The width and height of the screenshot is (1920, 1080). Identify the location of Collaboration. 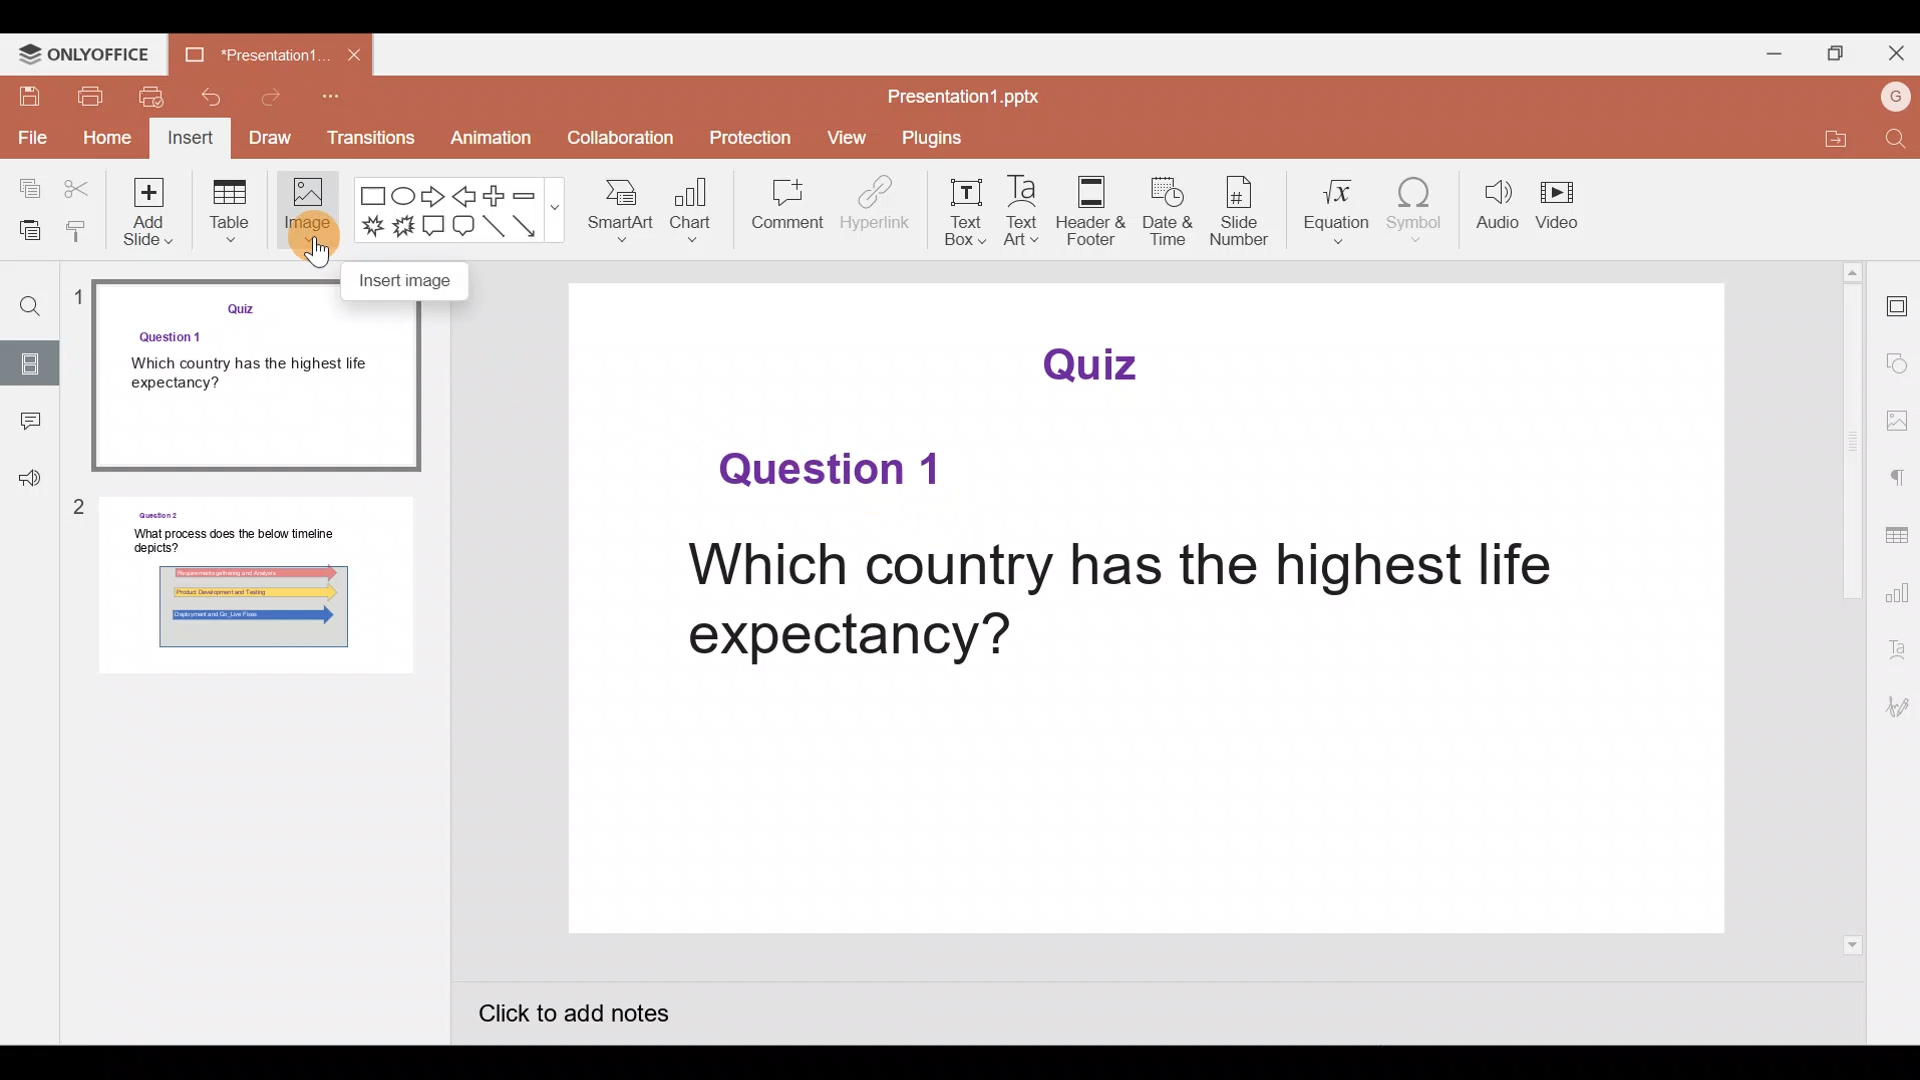
(612, 137).